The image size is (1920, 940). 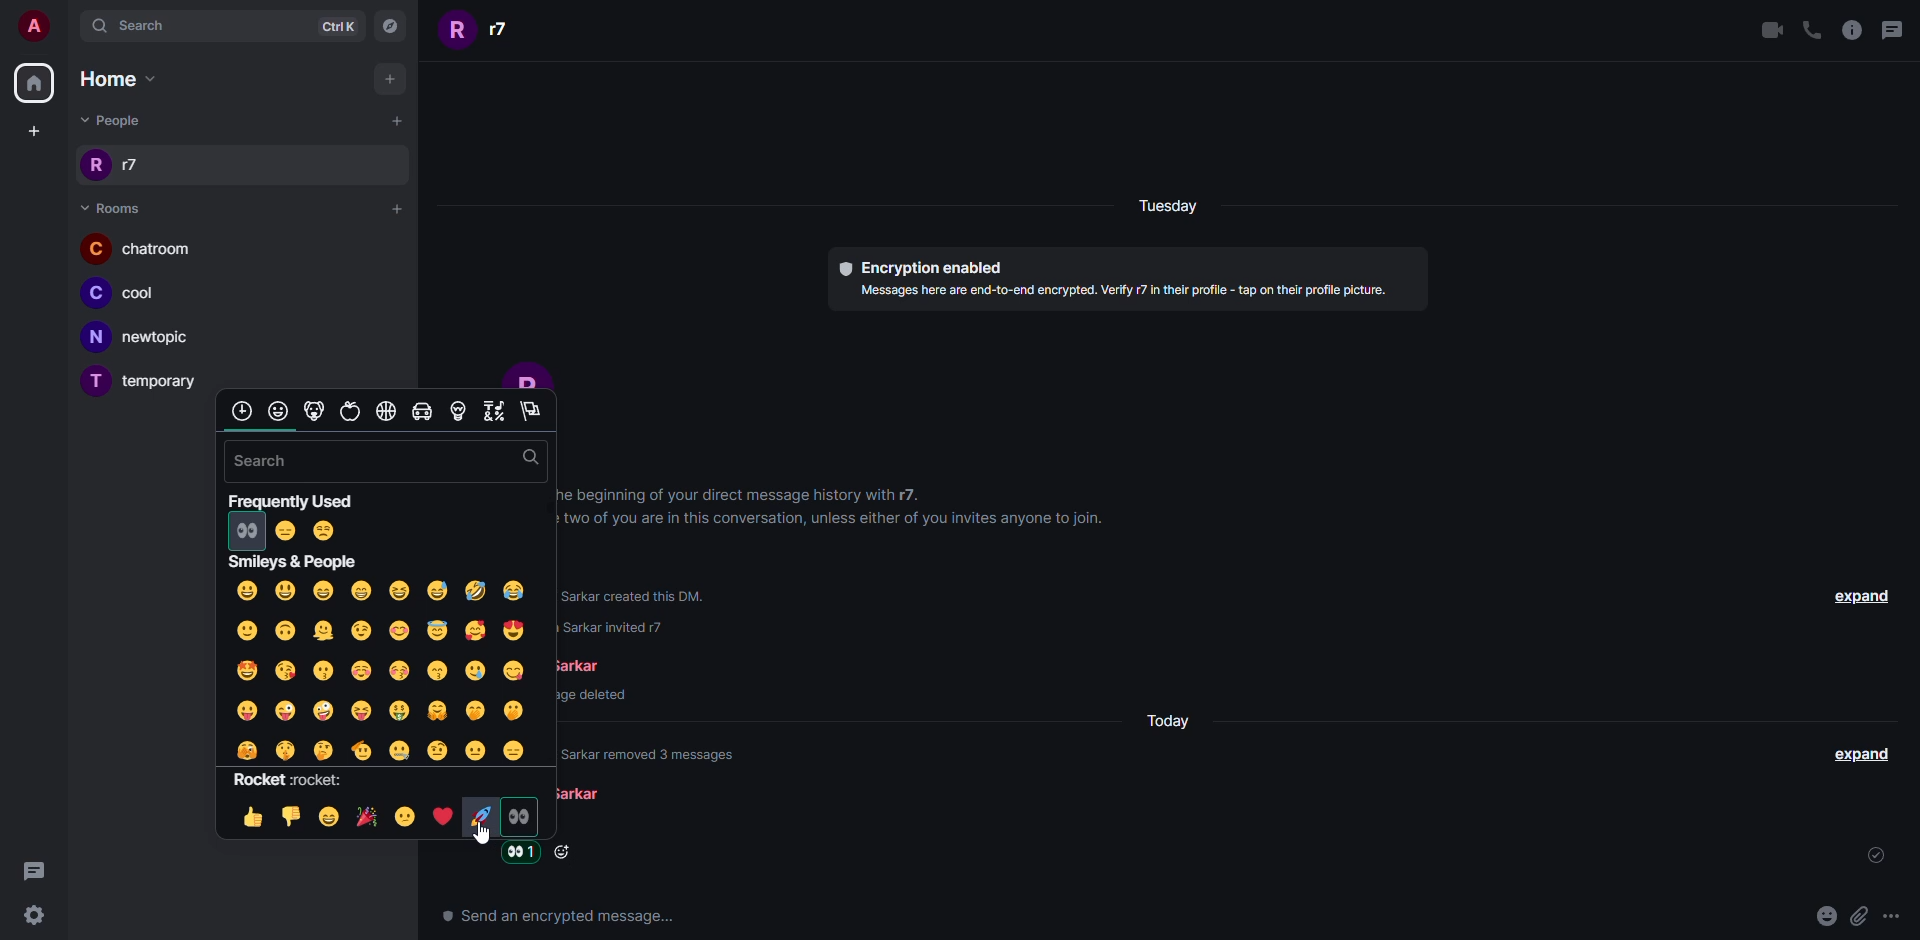 I want to click on frequently used emojis, so click(x=285, y=531).